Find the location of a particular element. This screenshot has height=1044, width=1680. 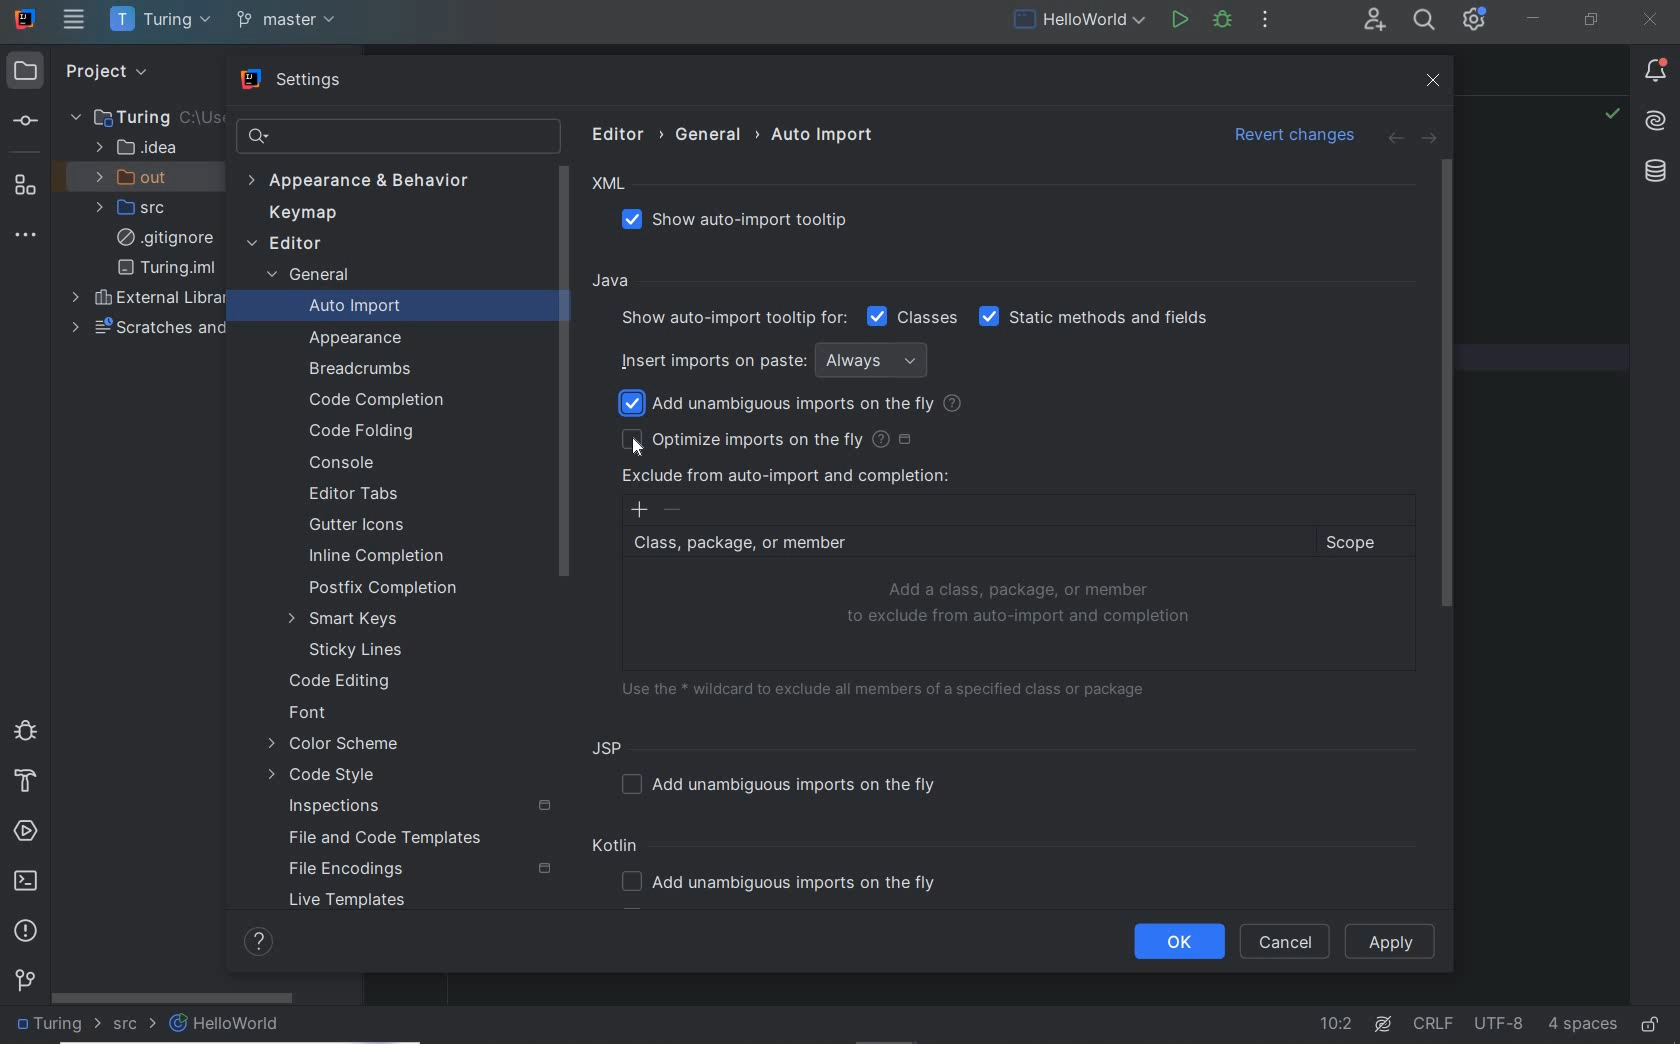

LIVE TEMPLATES is located at coordinates (355, 904).